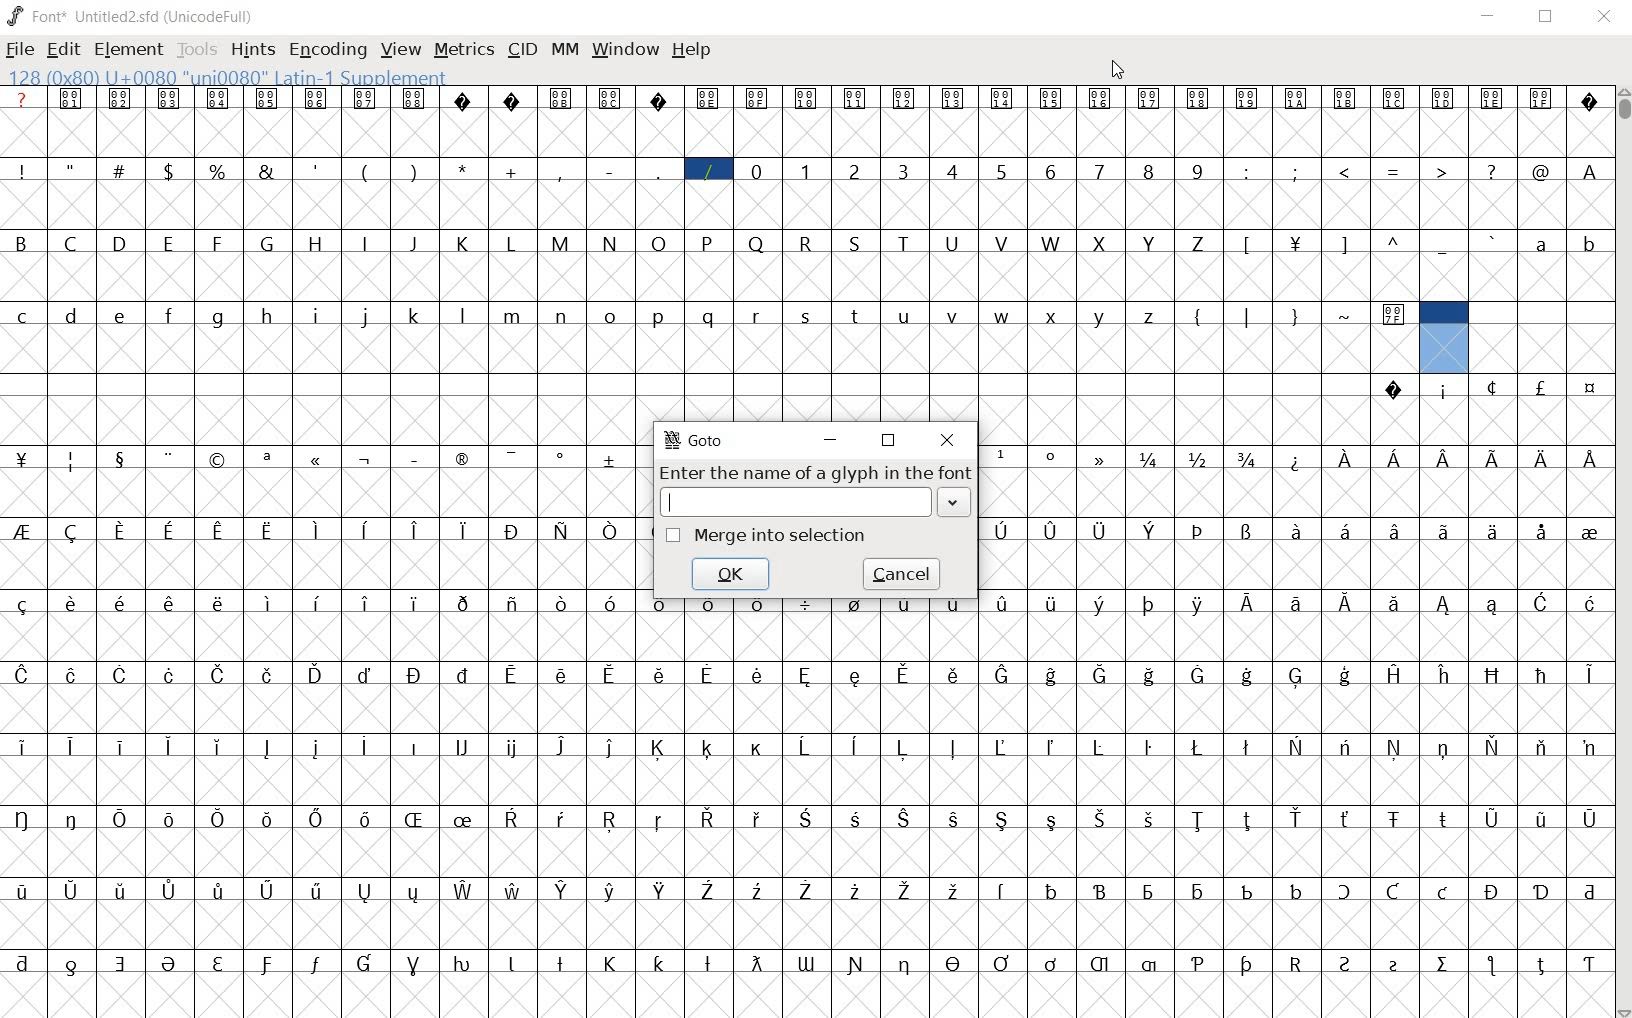 This screenshot has height=1018, width=1632. Describe the element at coordinates (24, 100) in the screenshot. I see `?` at that location.